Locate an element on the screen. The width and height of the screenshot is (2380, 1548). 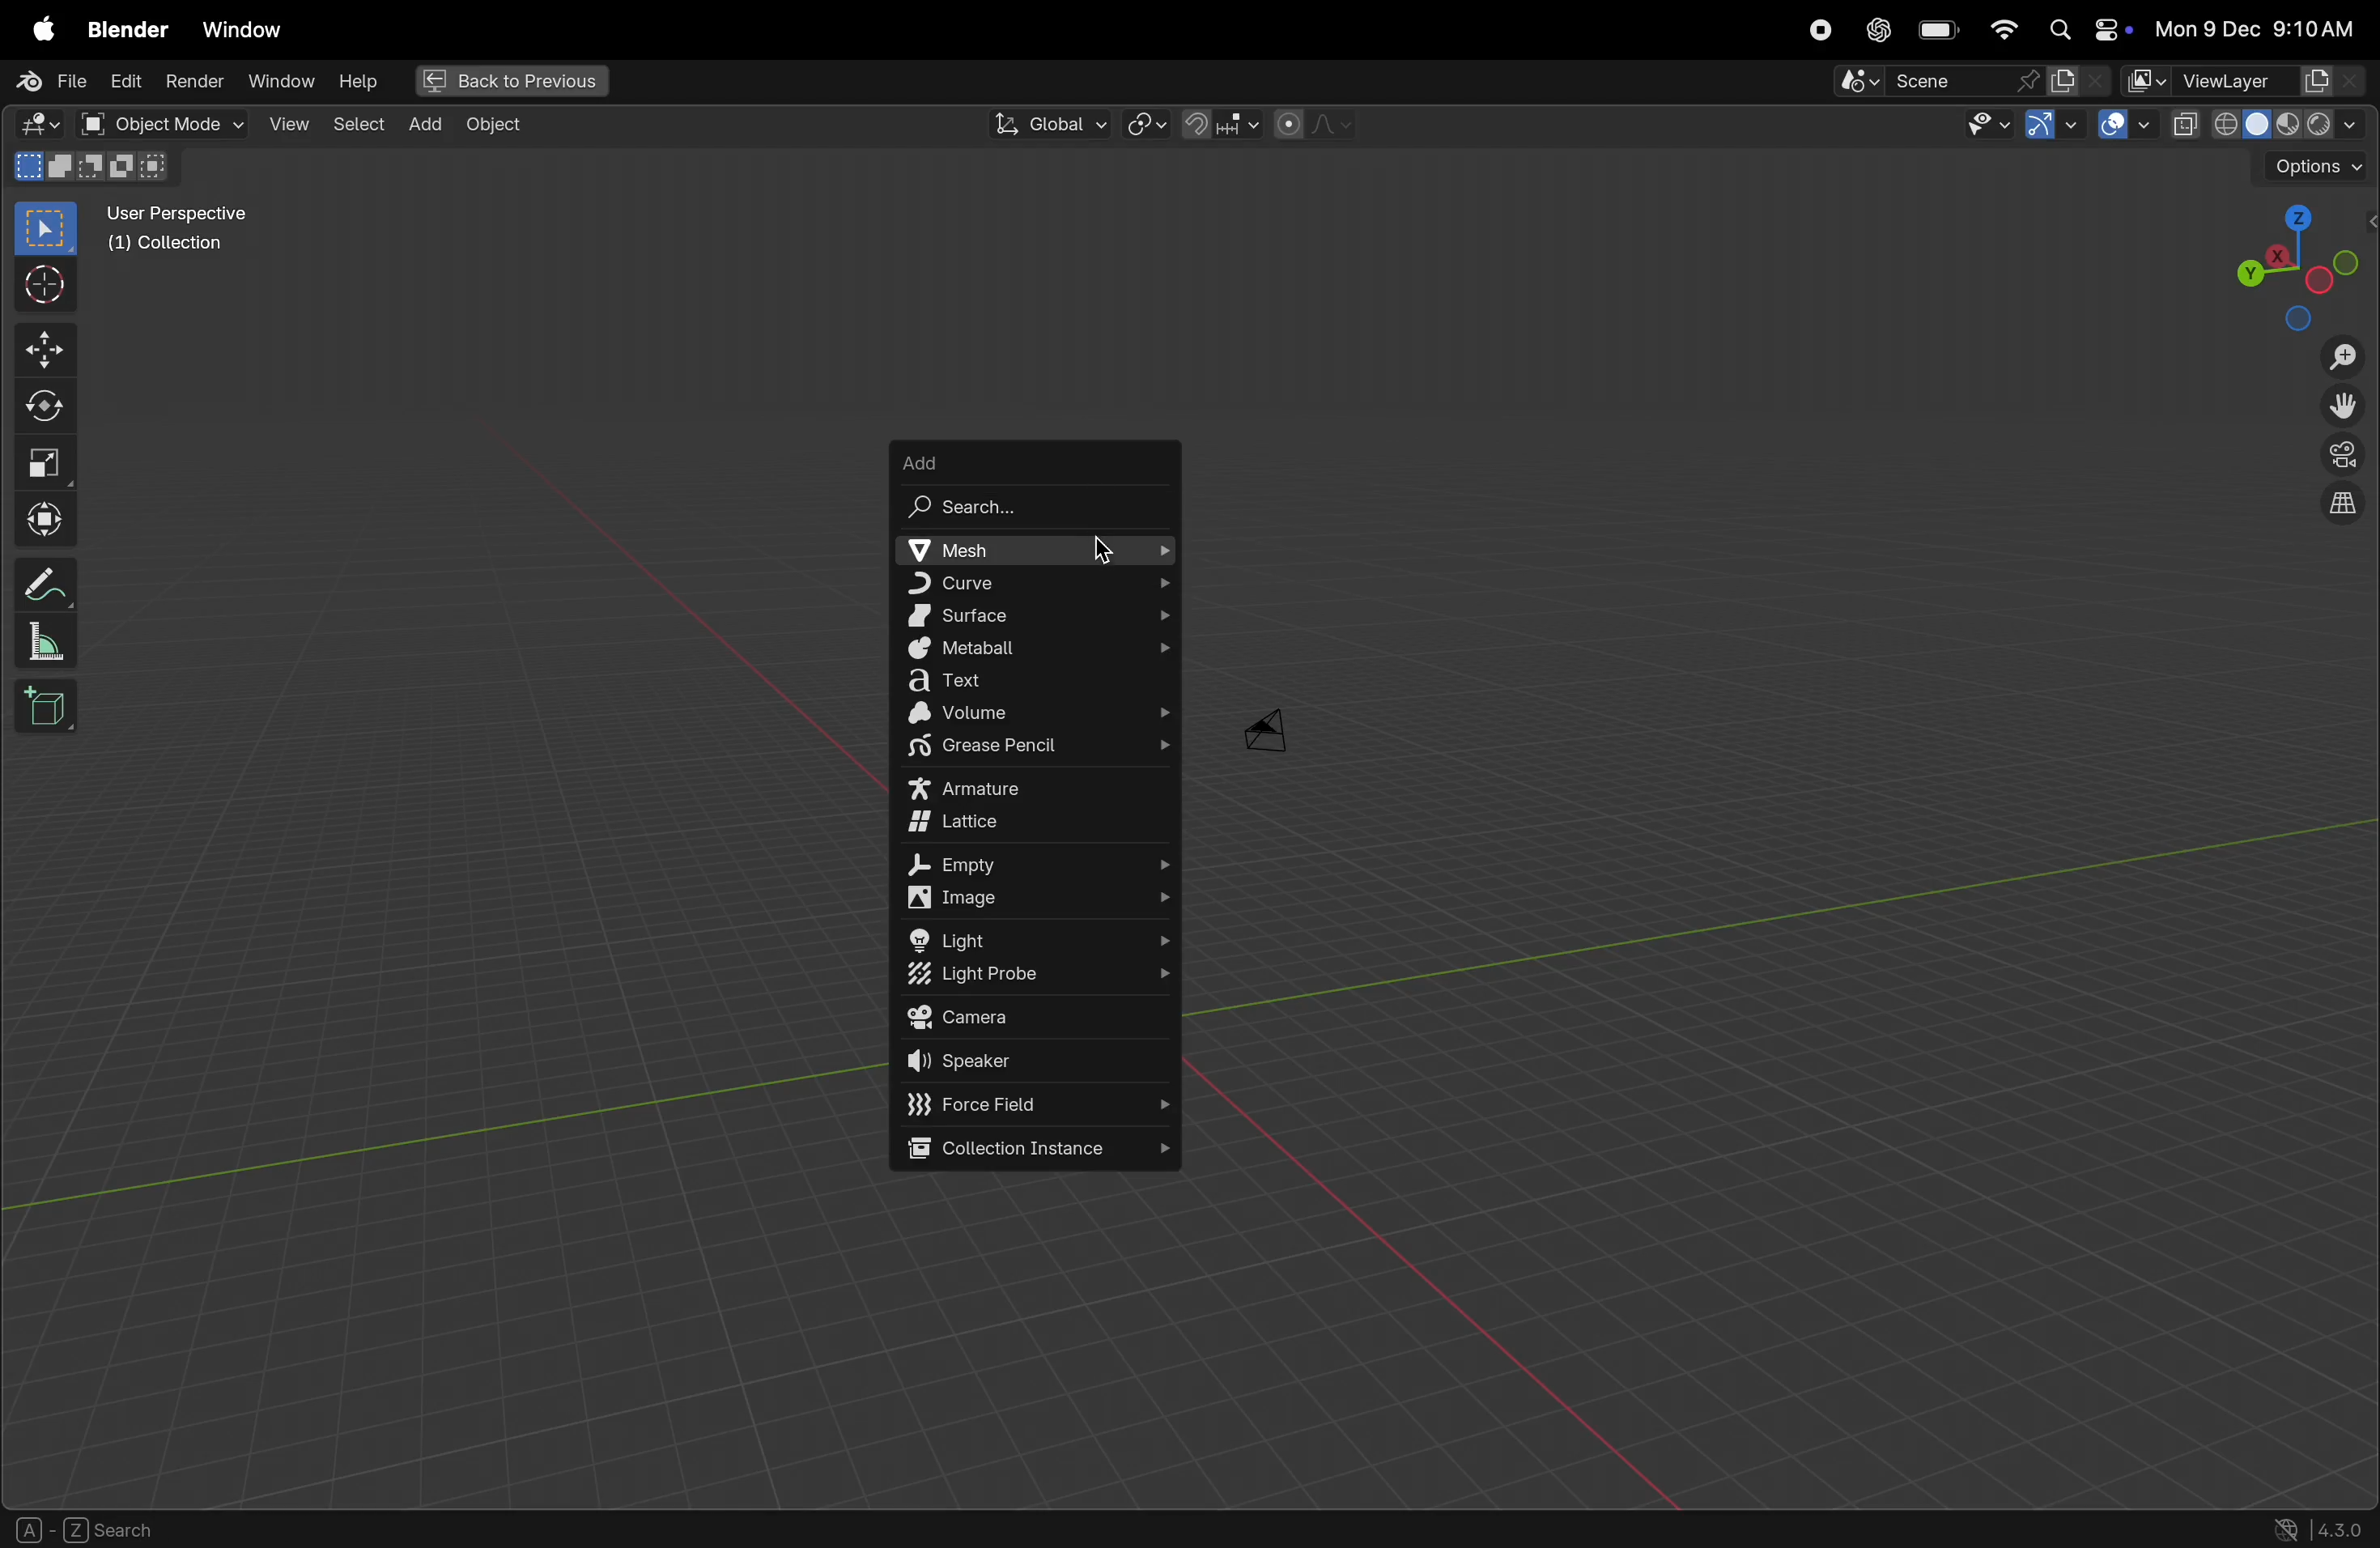
ametaure is located at coordinates (1037, 788).